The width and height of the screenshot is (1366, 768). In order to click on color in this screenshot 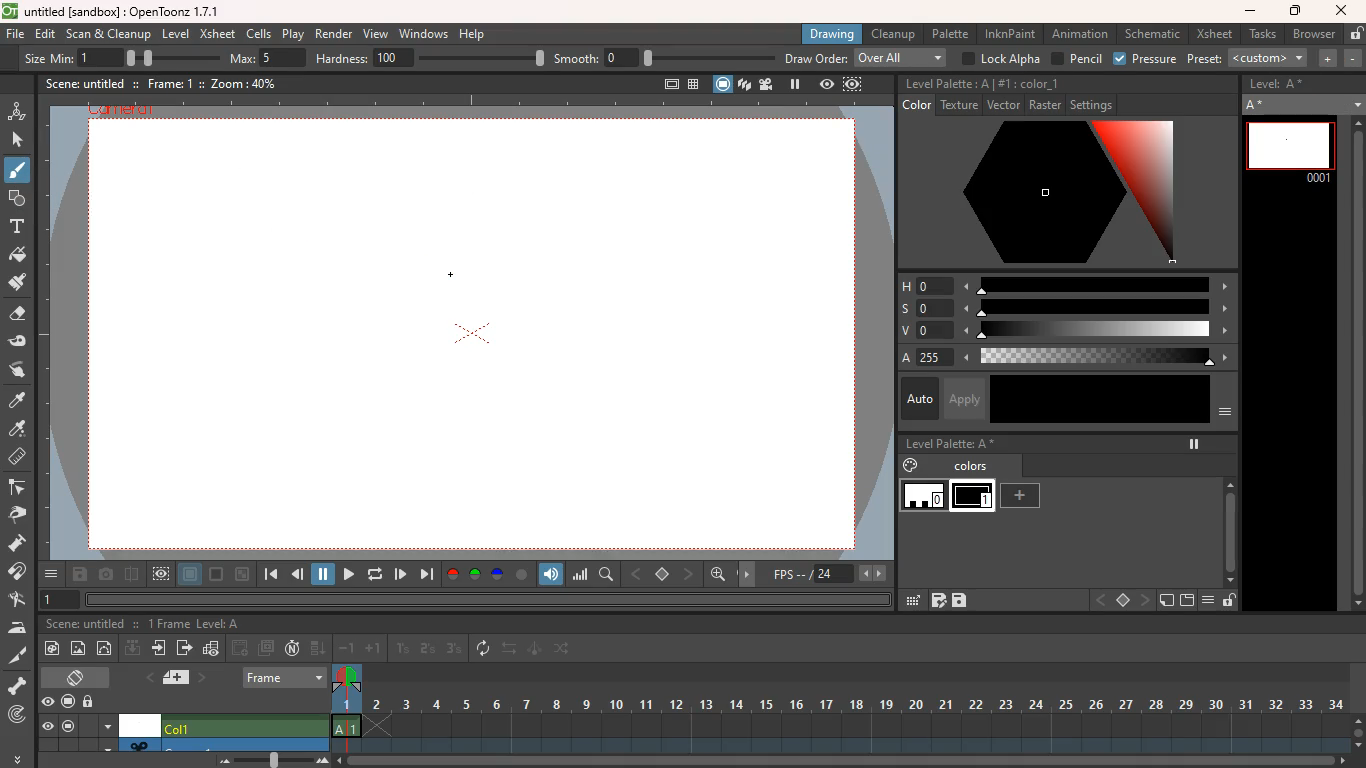, I will do `click(914, 106)`.